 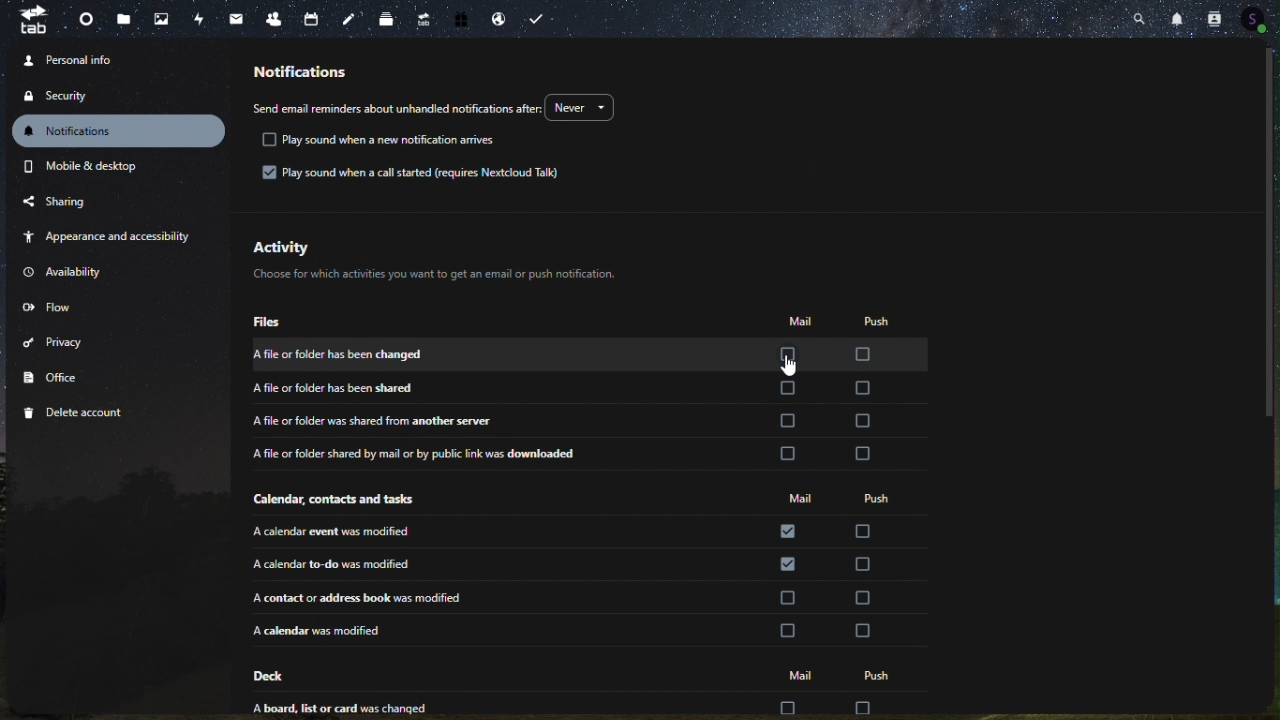 What do you see at coordinates (791, 354) in the screenshot?
I see `check box` at bounding box center [791, 354].